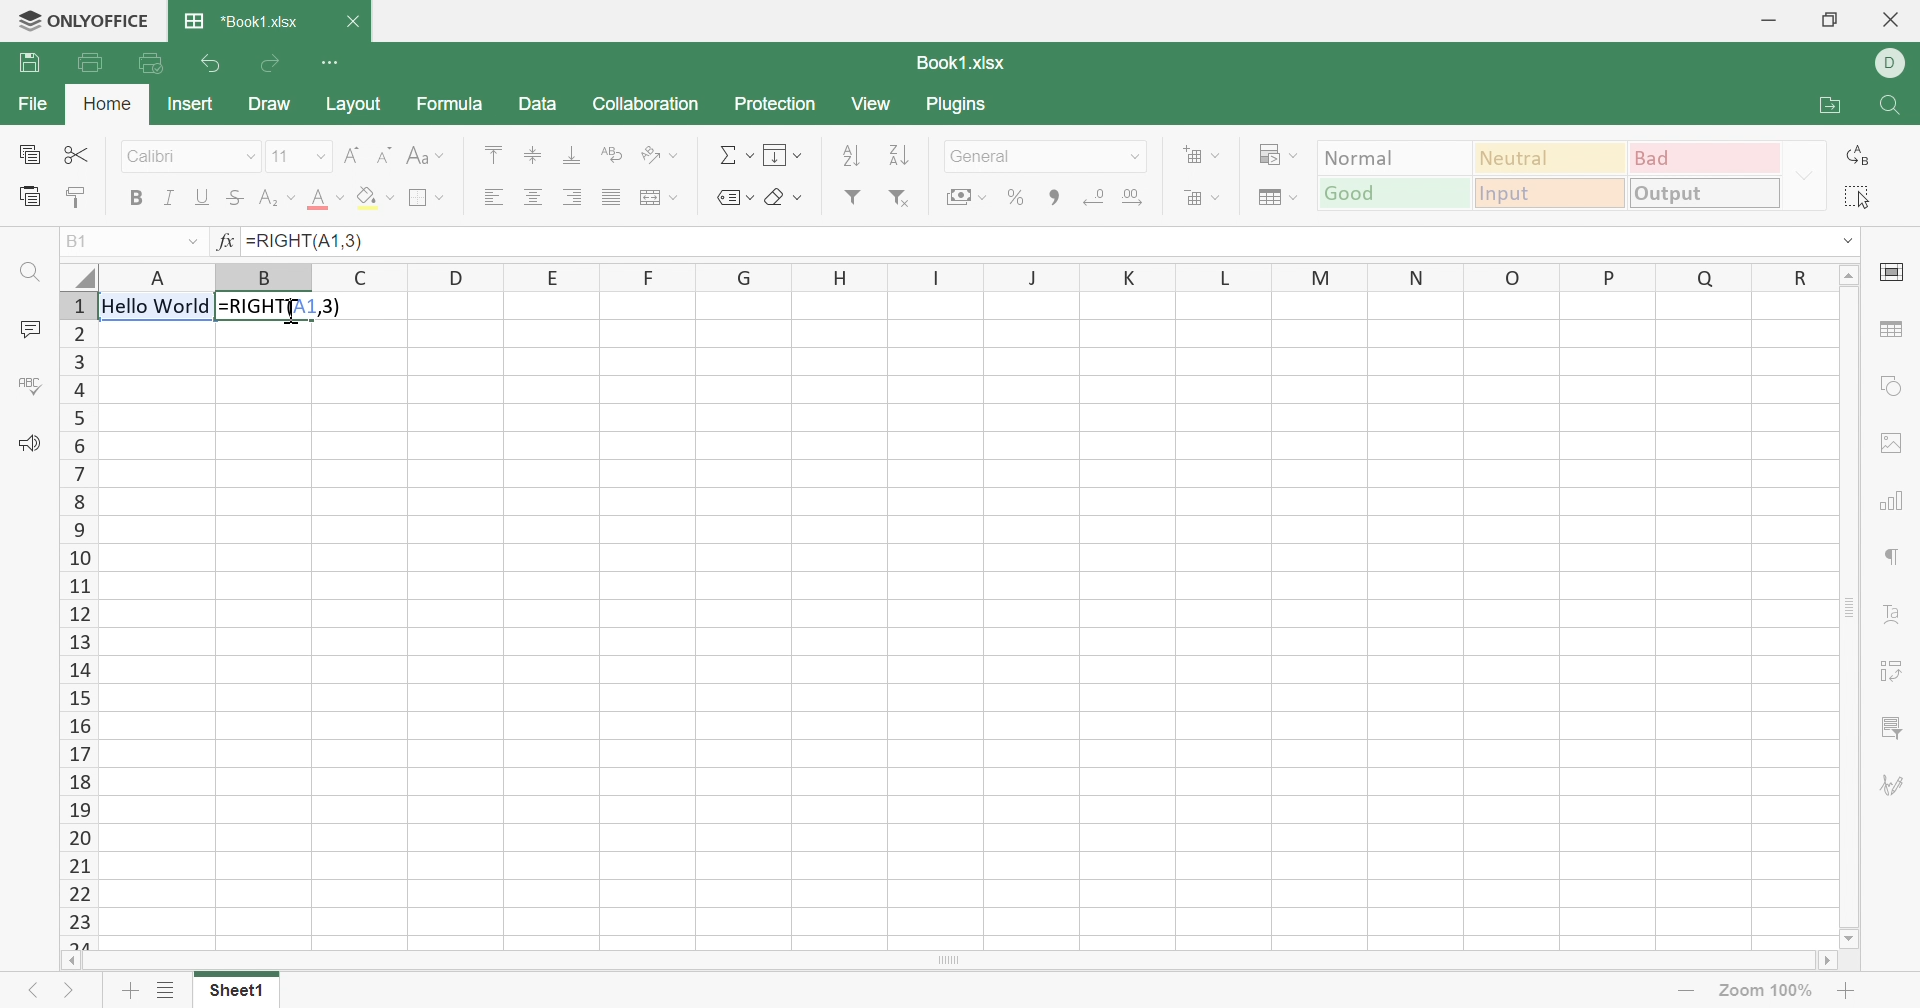  Describe the element at coordinates (33, 195) in the screenshot. I see `Paste` at that location.